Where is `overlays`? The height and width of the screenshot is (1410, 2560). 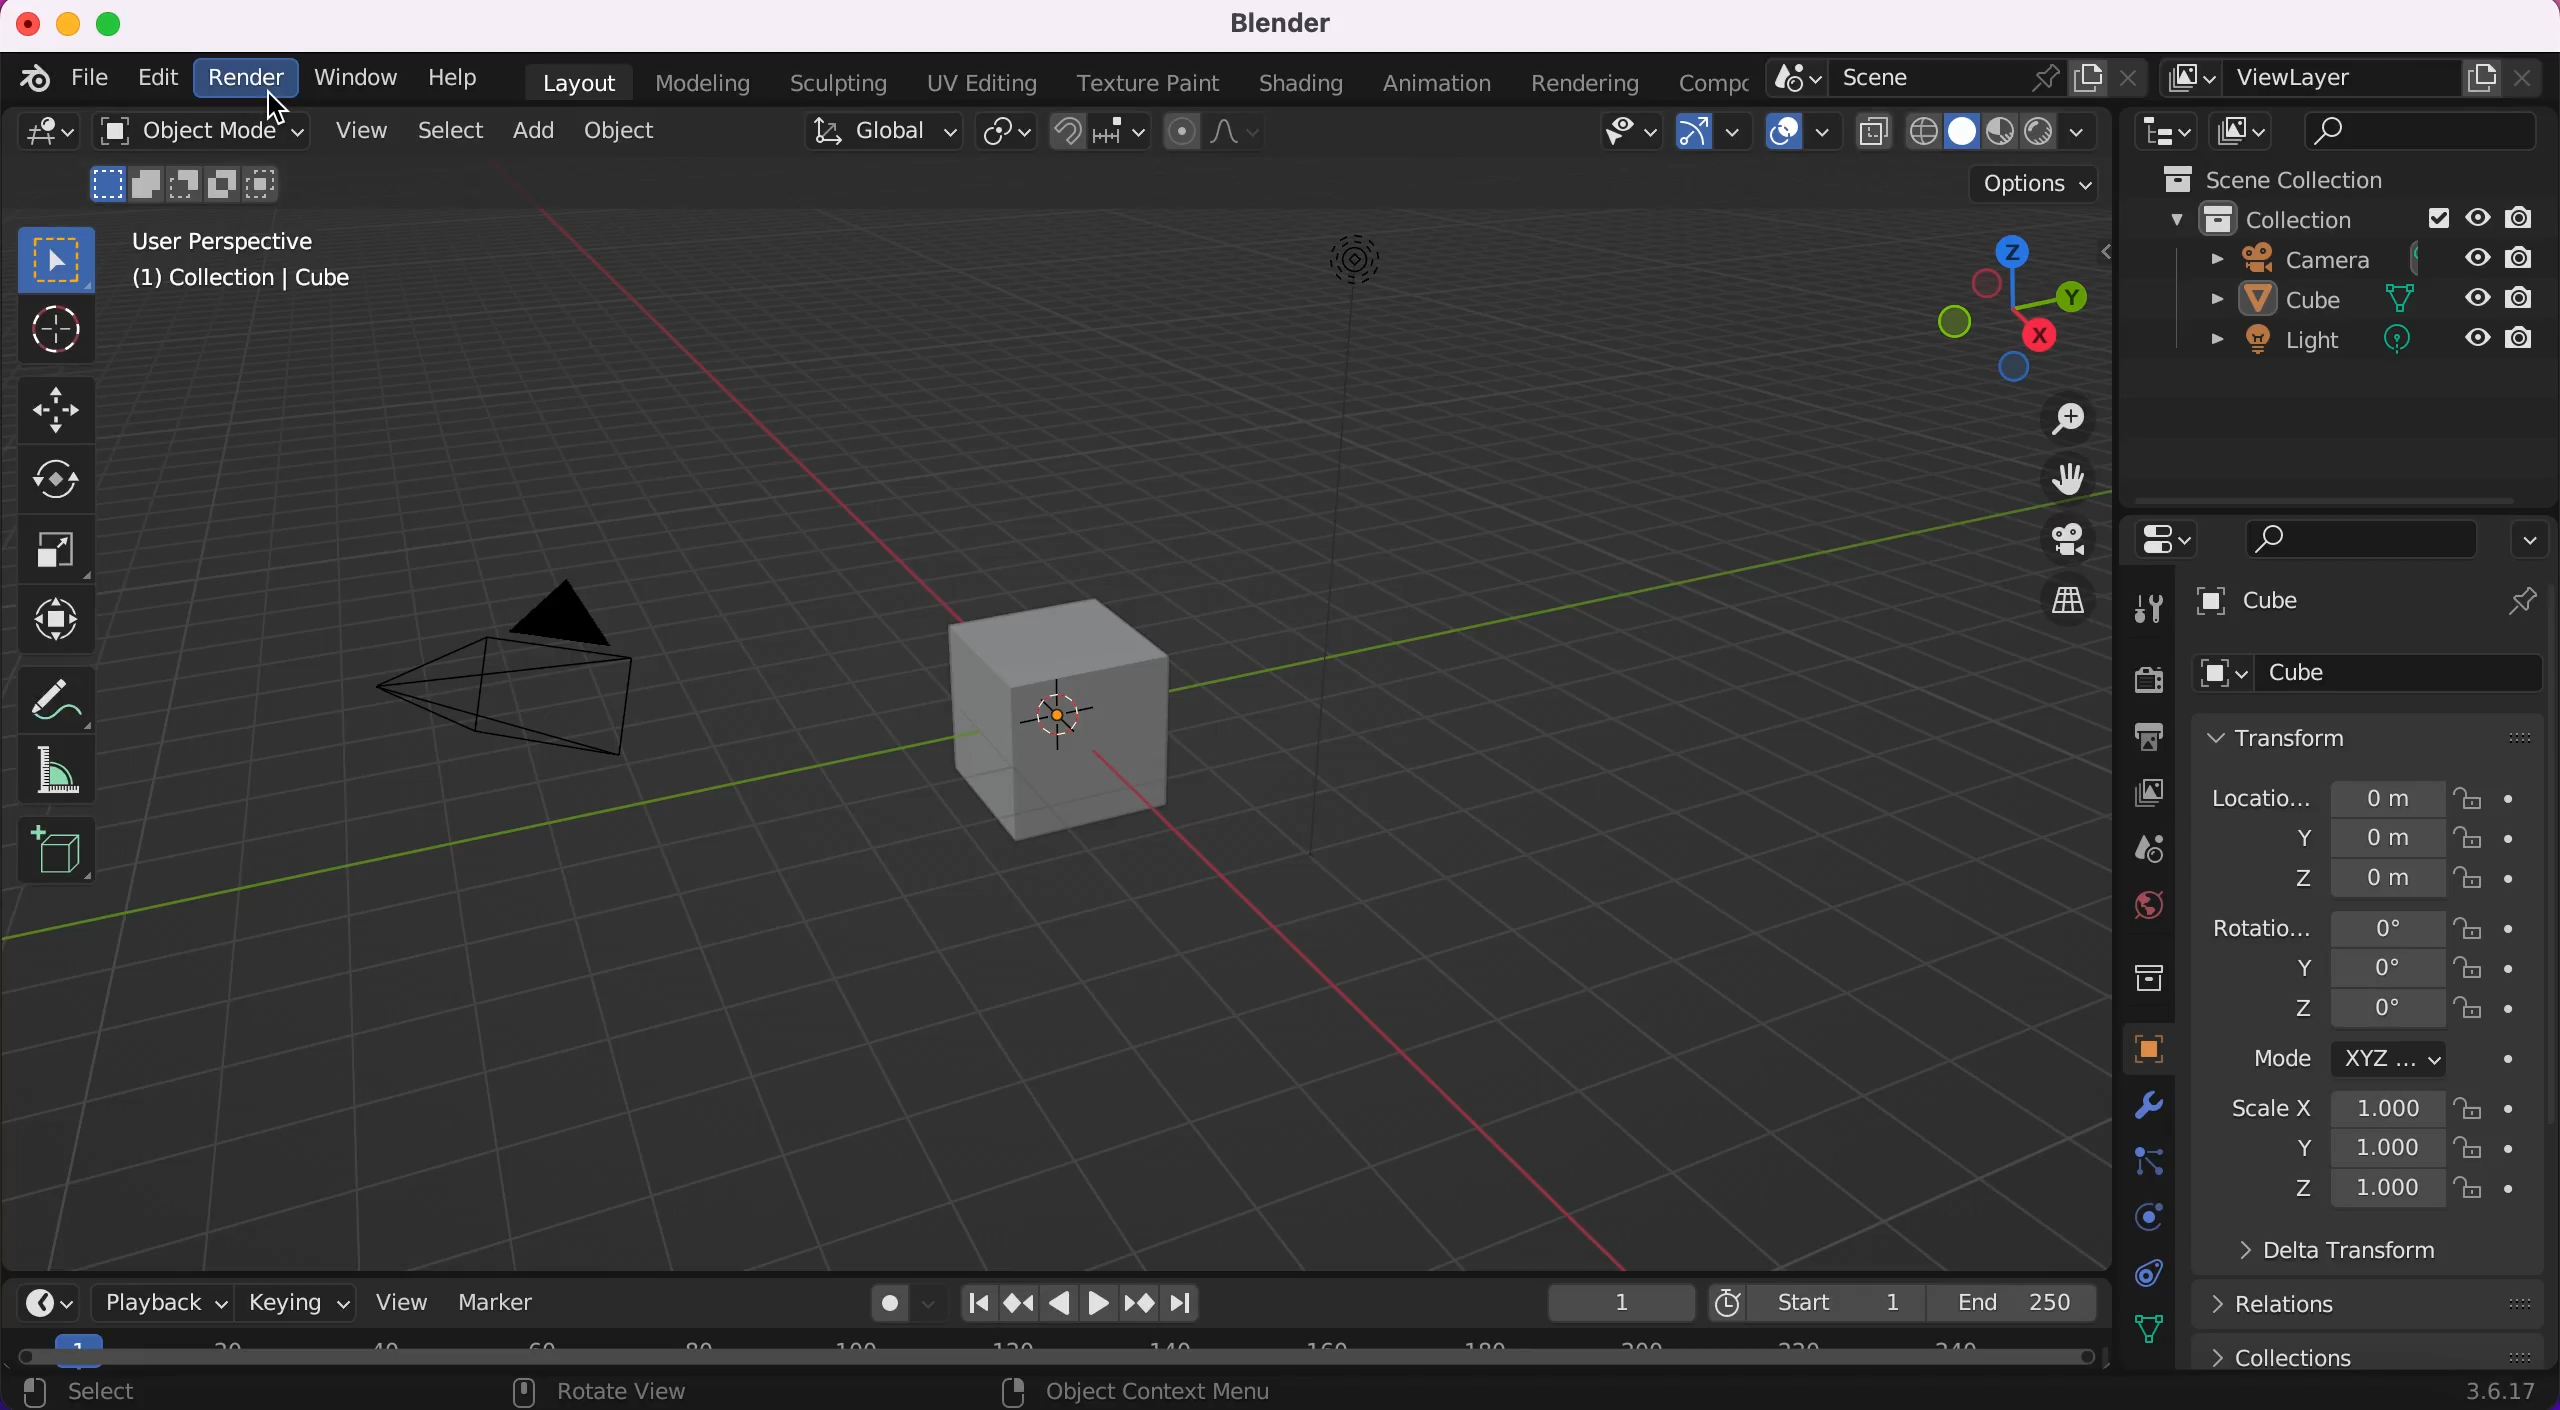 overlays is located at coordinates (1803, 139).